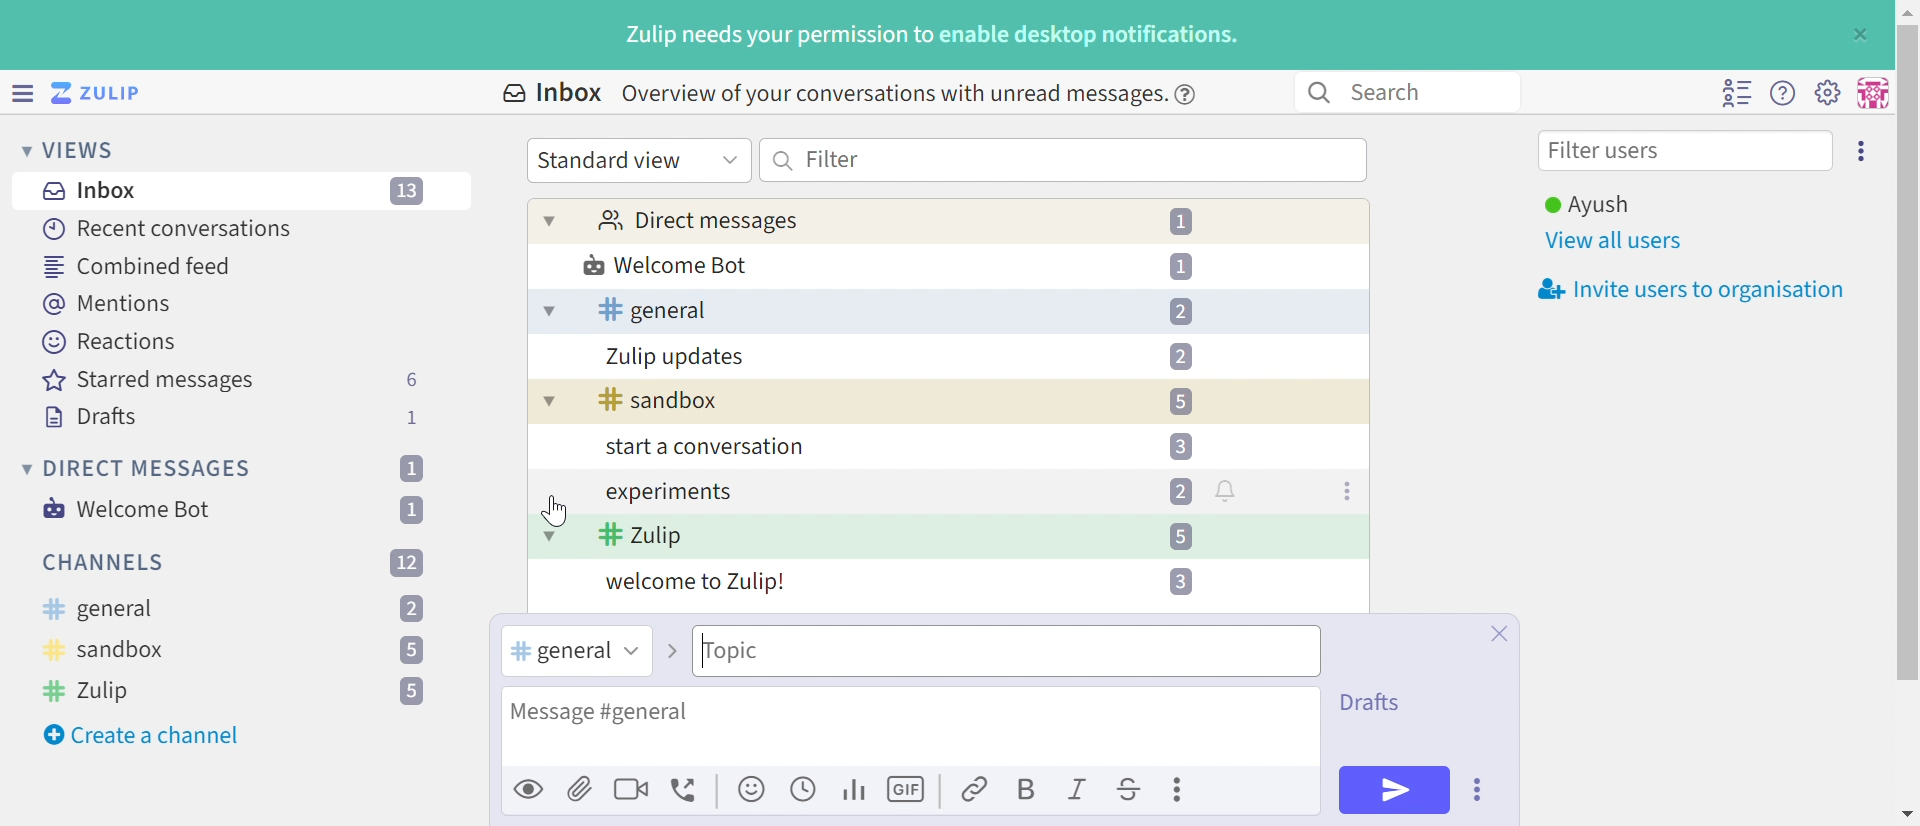 The width and height of the screenshot is (1920, 826). Describe the element at coordinates (653, 714) in the screenshot. I see `#general` at that location.